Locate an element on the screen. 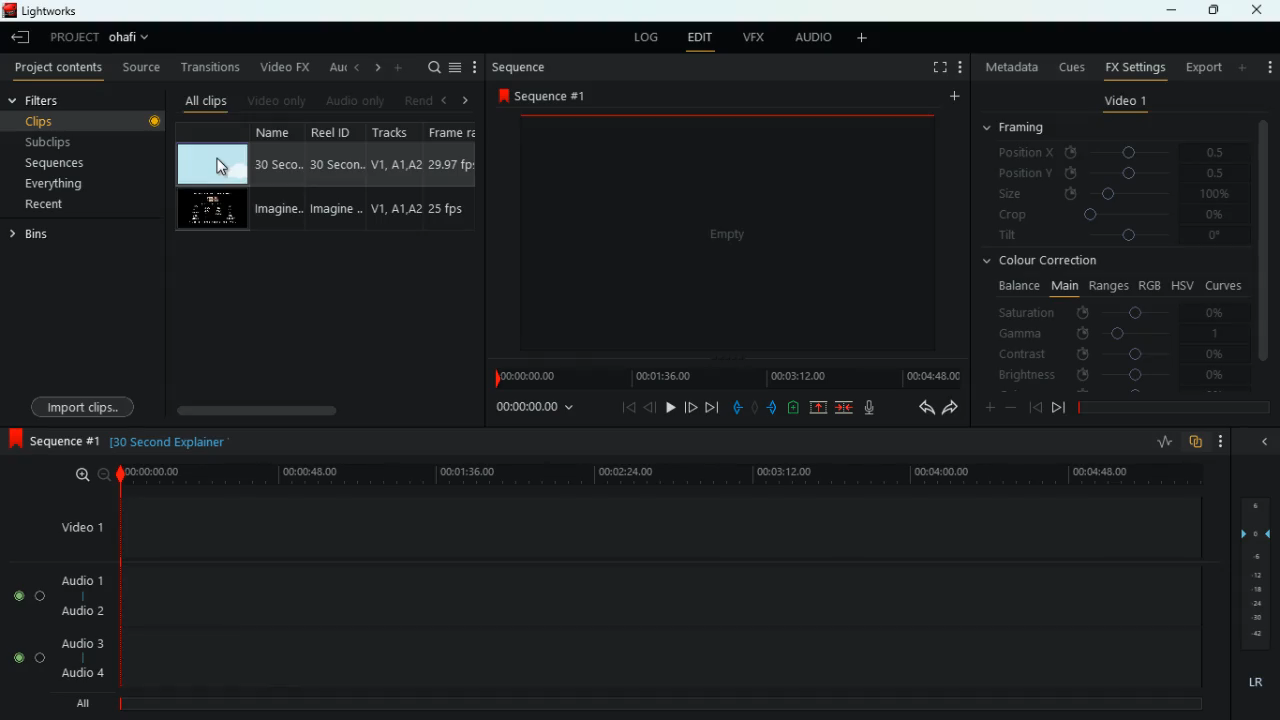  sequence is located at coordinates (550, 96).